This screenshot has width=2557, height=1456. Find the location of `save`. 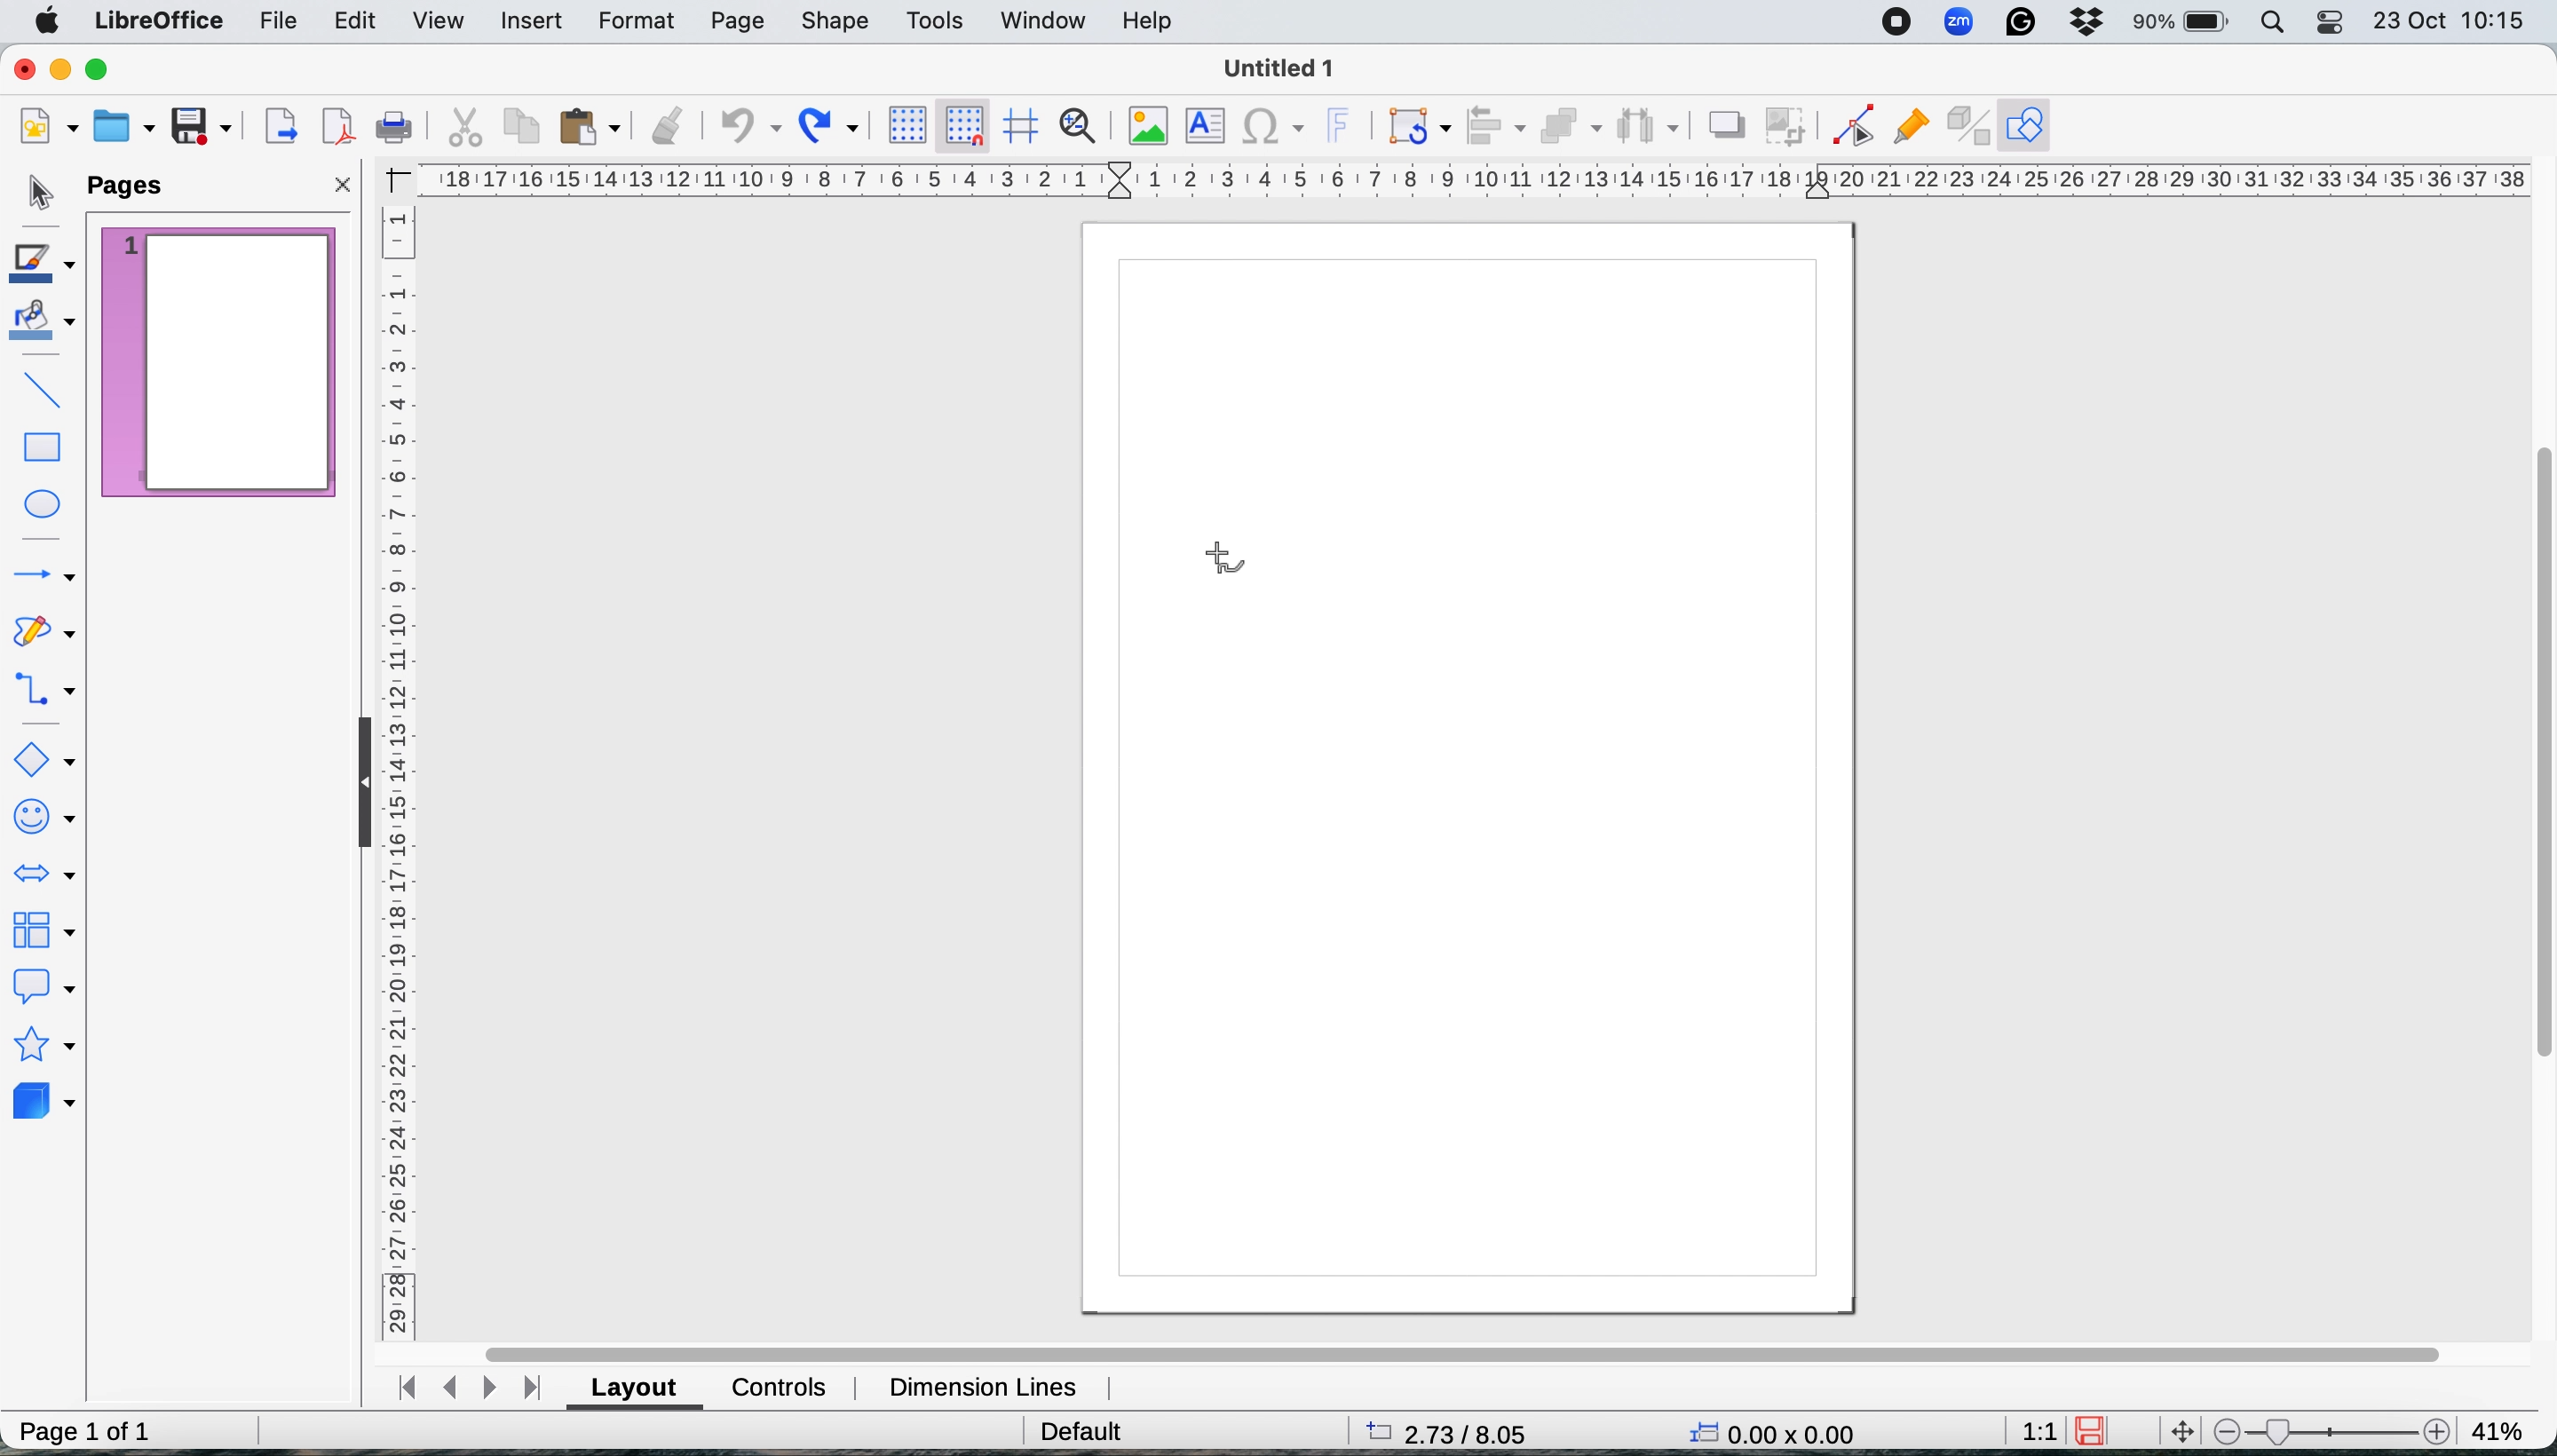

save is located at coordinates (2088, 1433).